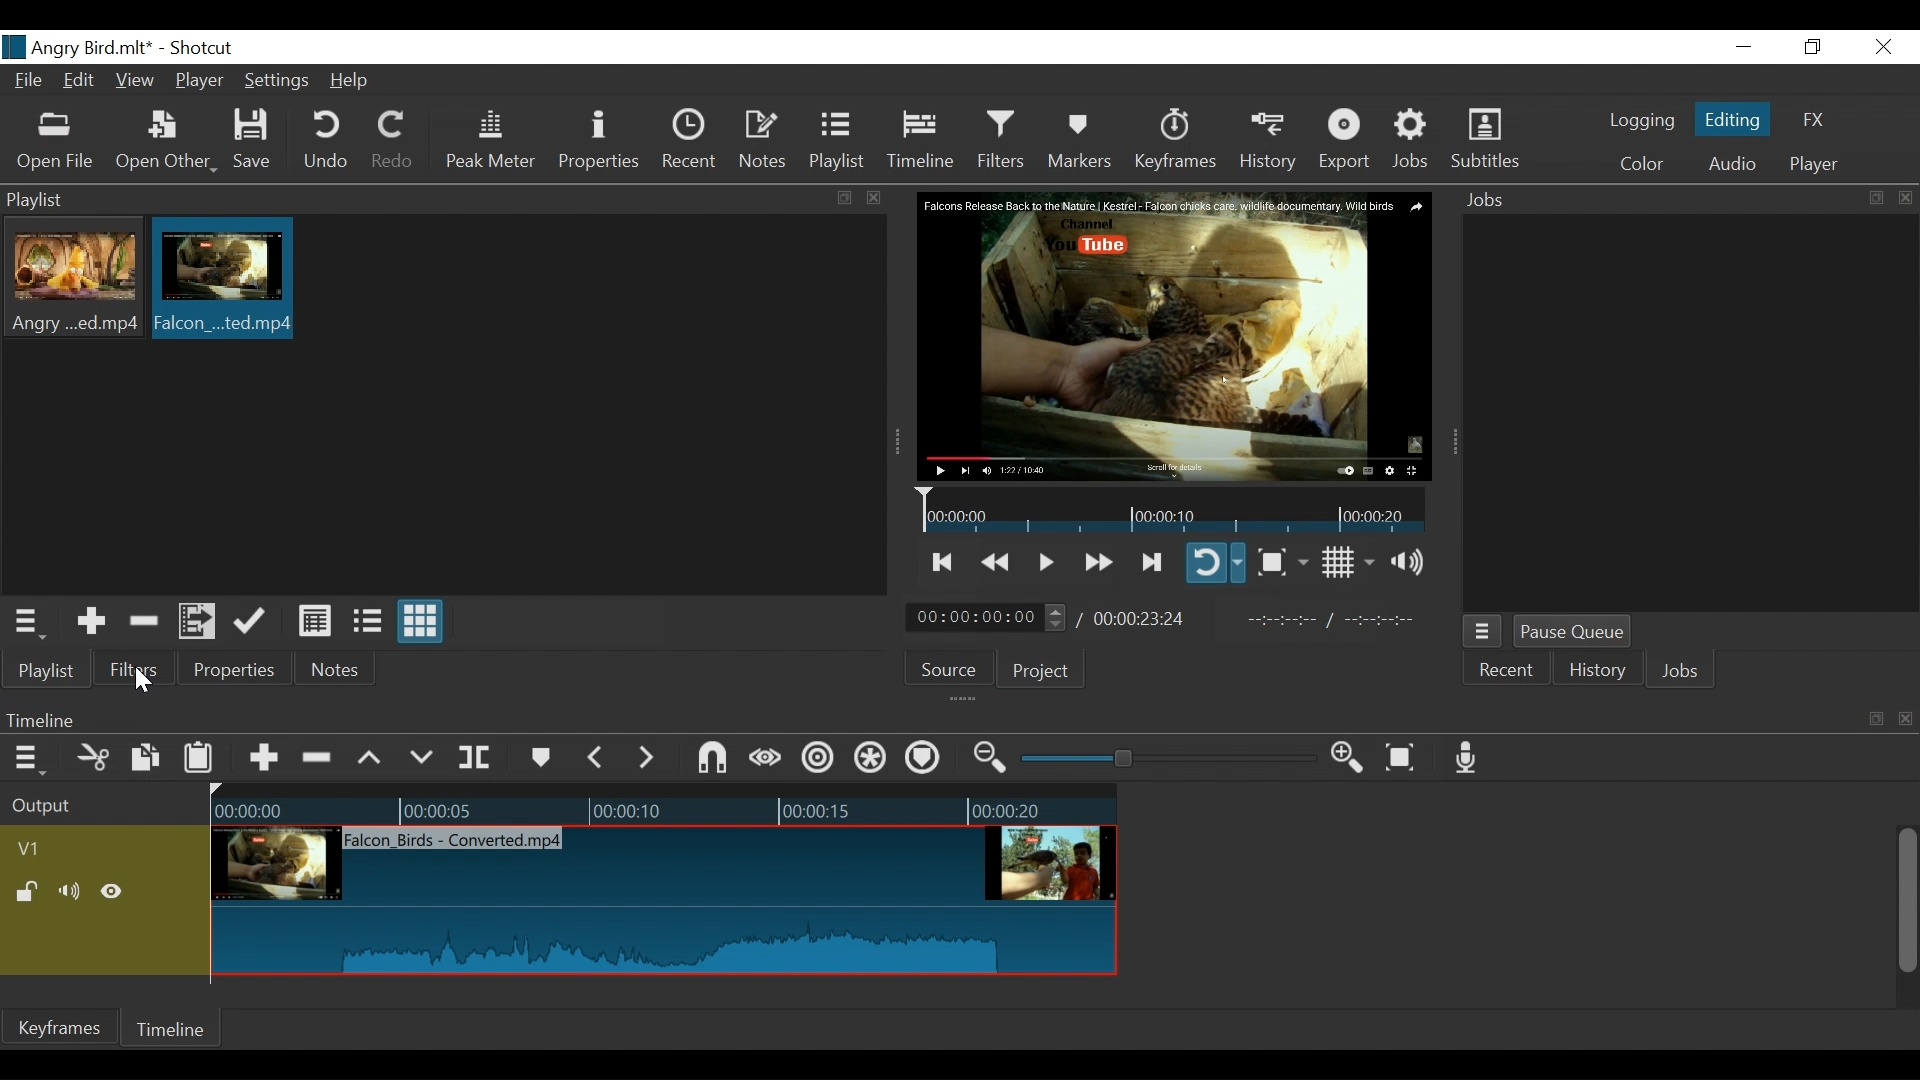 Image resolution: width=1920 pixels, height=1080 pixels. What do you see at coordinates (31, 83) in the screenshot?
I see `File Name` at bounding box center [31, 83].